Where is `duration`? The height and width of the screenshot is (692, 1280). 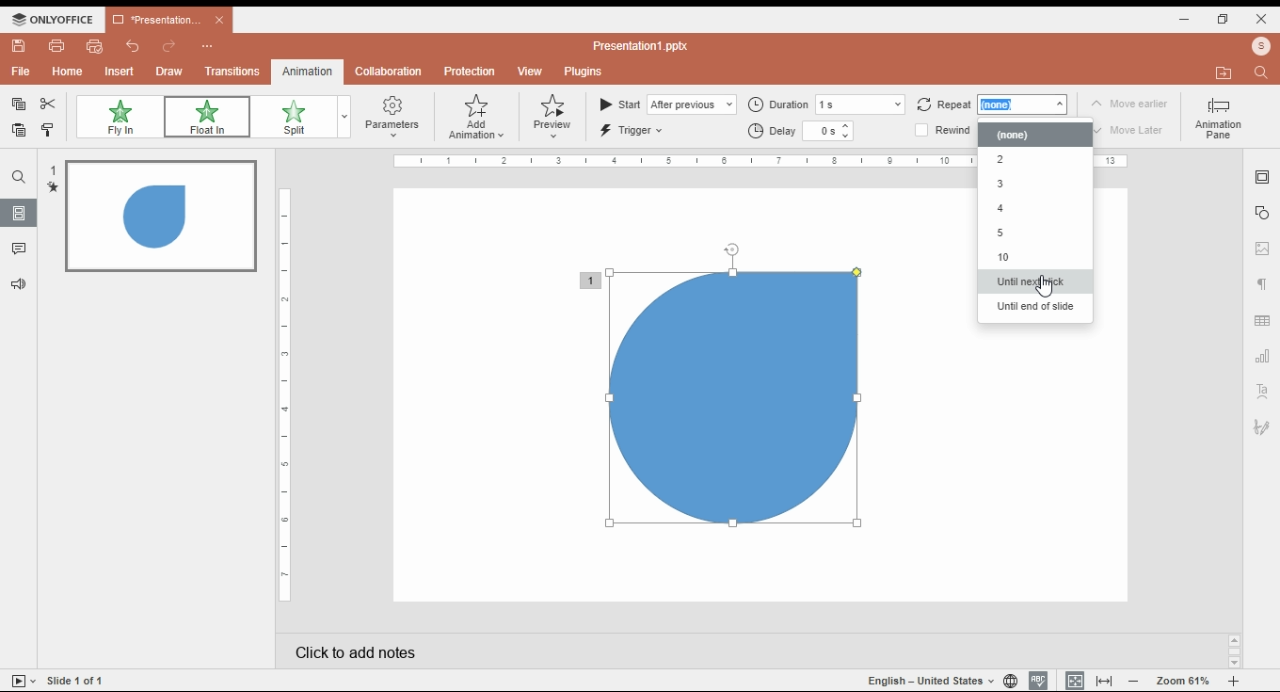
duration is located at coordinates (826, 103).